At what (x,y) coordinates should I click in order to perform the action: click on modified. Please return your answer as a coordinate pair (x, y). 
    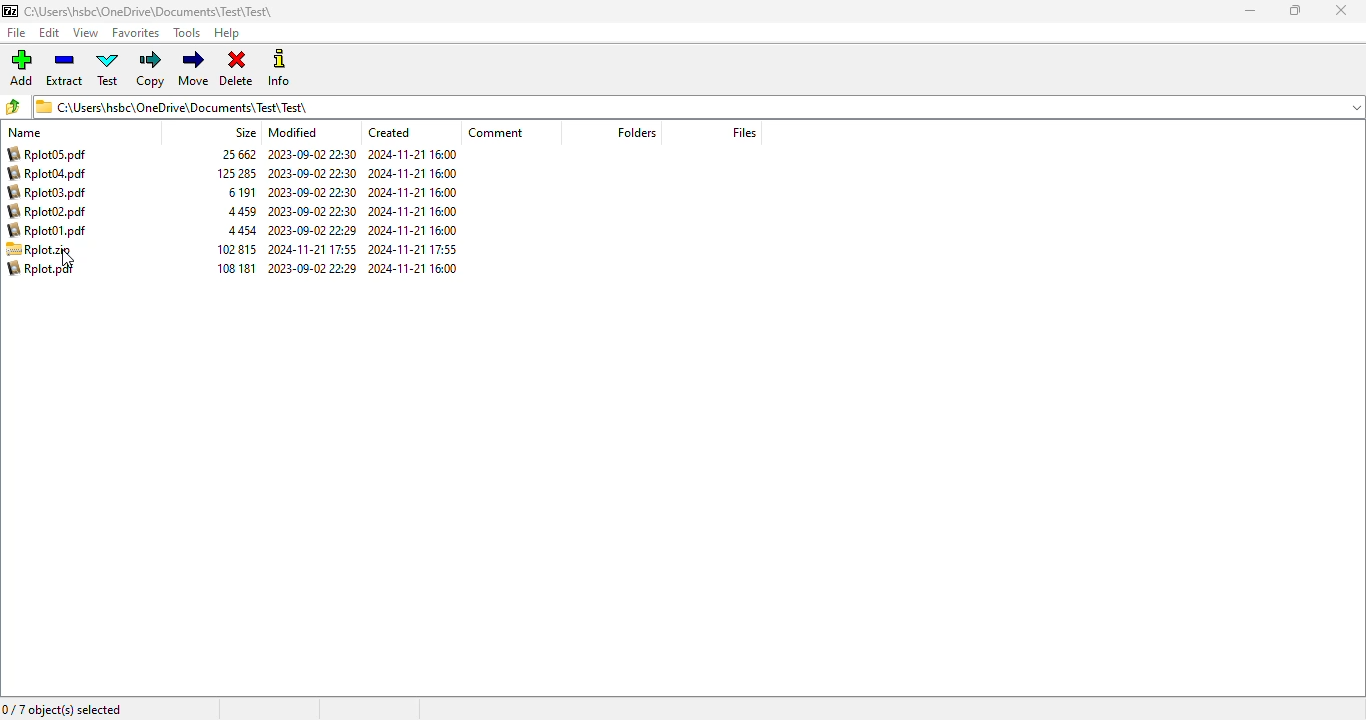
    Looking at the image, I should click on (294, 132).